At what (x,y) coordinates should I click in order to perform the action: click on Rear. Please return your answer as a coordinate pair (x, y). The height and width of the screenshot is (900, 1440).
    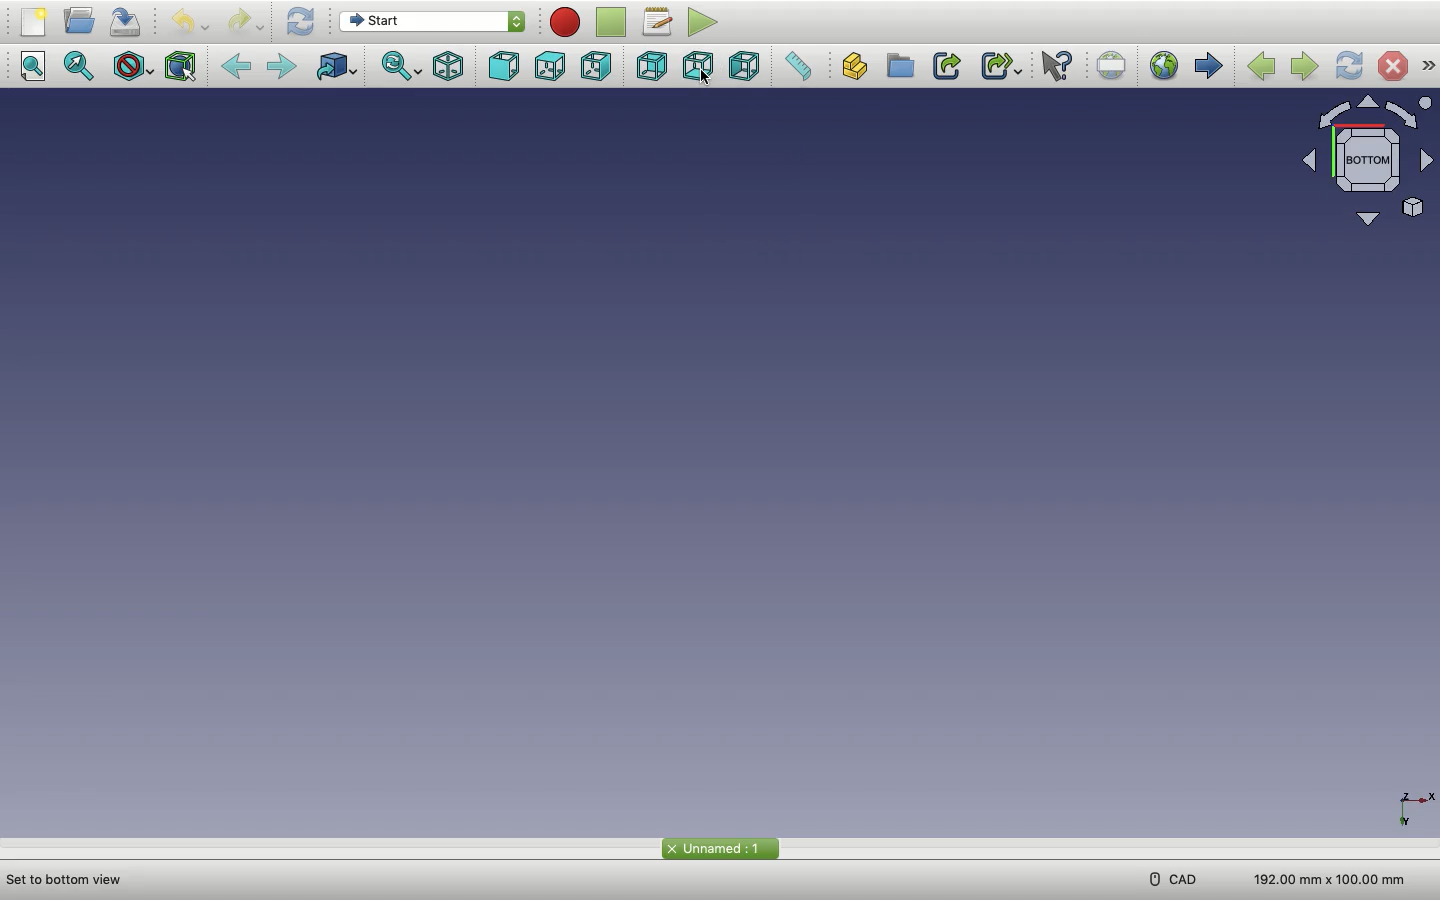
    Looking at the image, I should click on (651, 68).